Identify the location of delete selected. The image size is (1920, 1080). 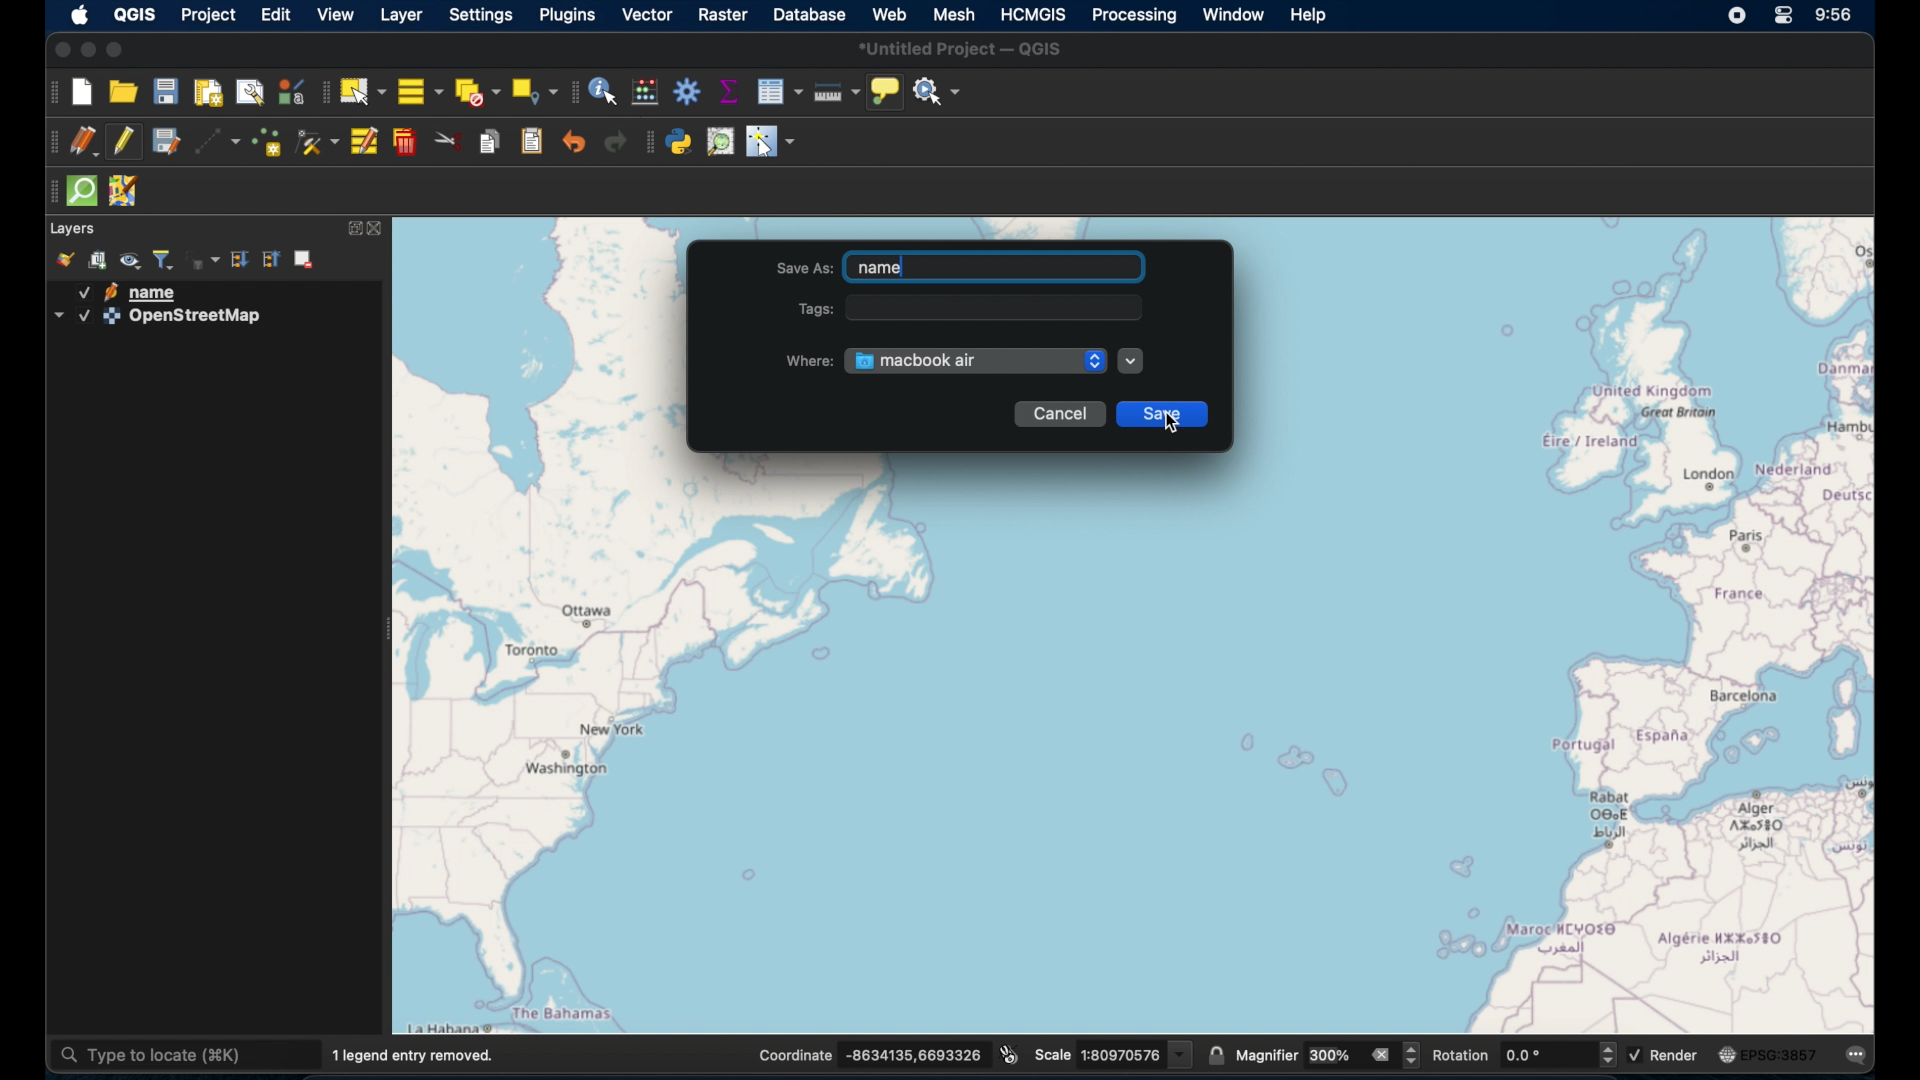
(405, 143).